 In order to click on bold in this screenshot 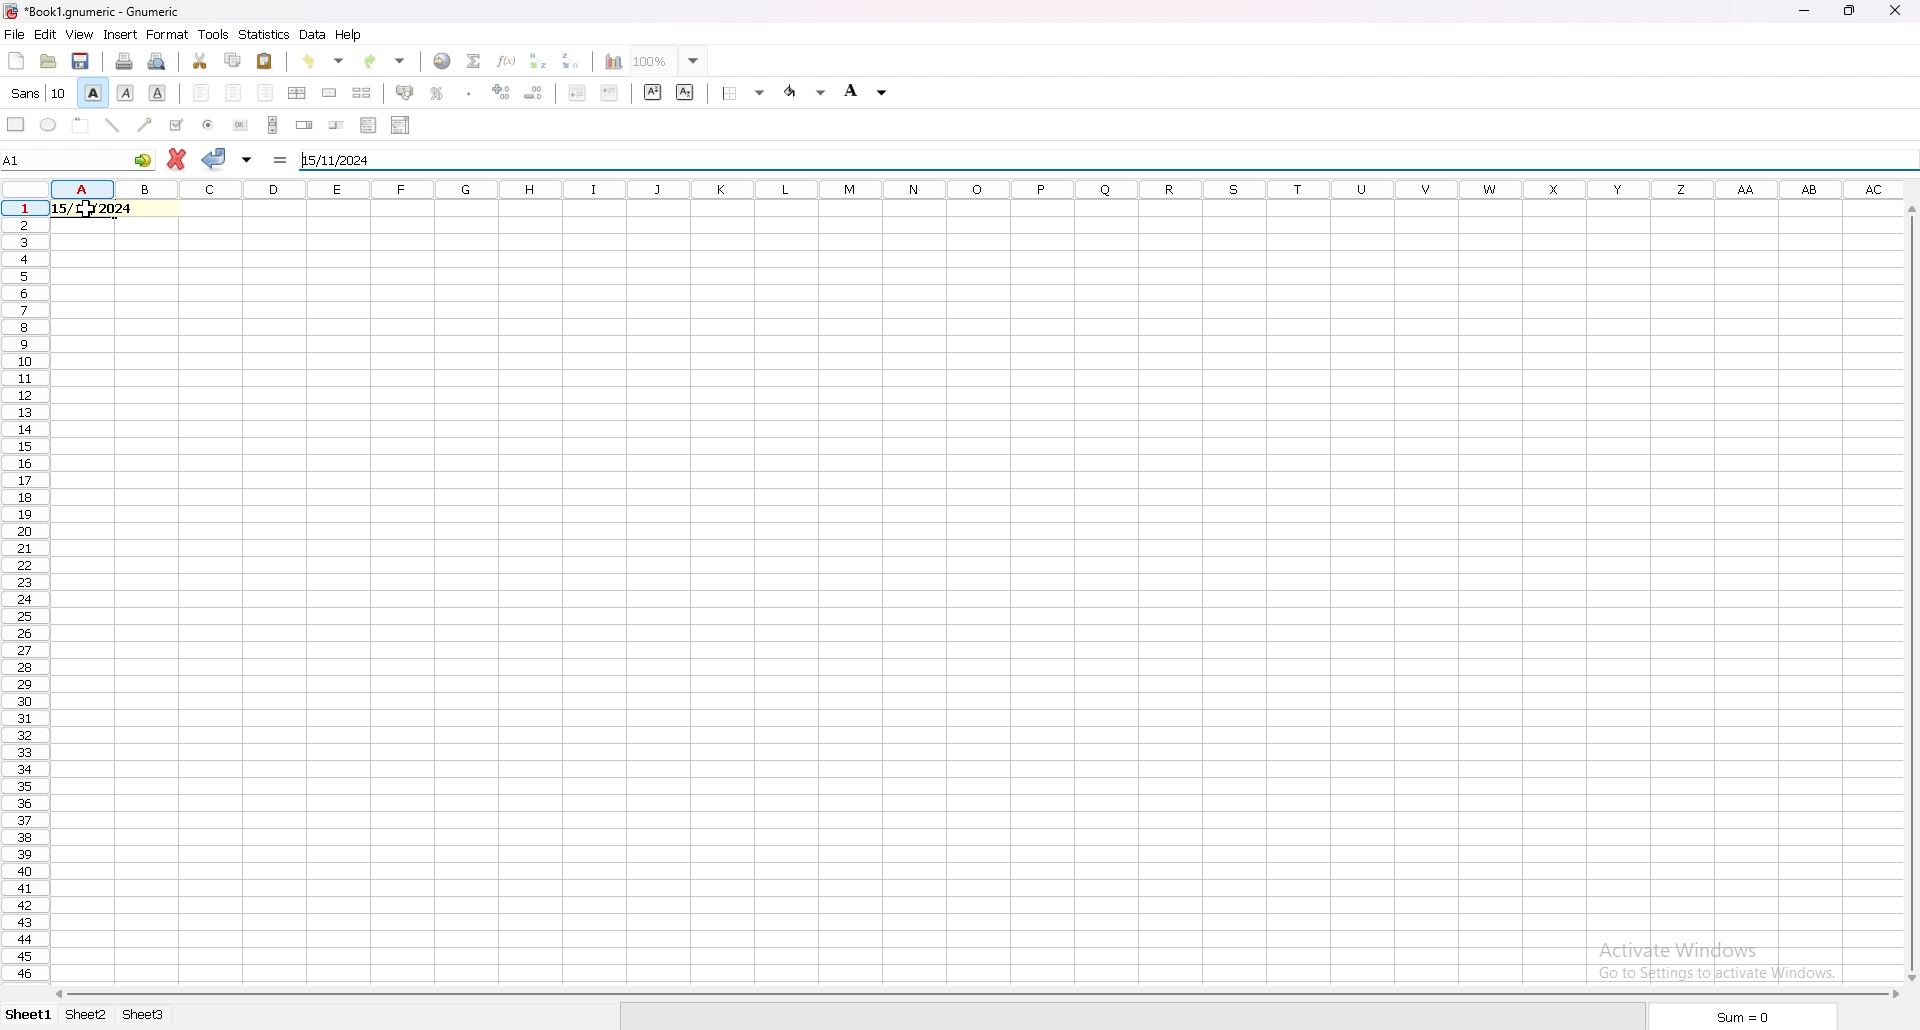, I will do `click(92, 93)`.